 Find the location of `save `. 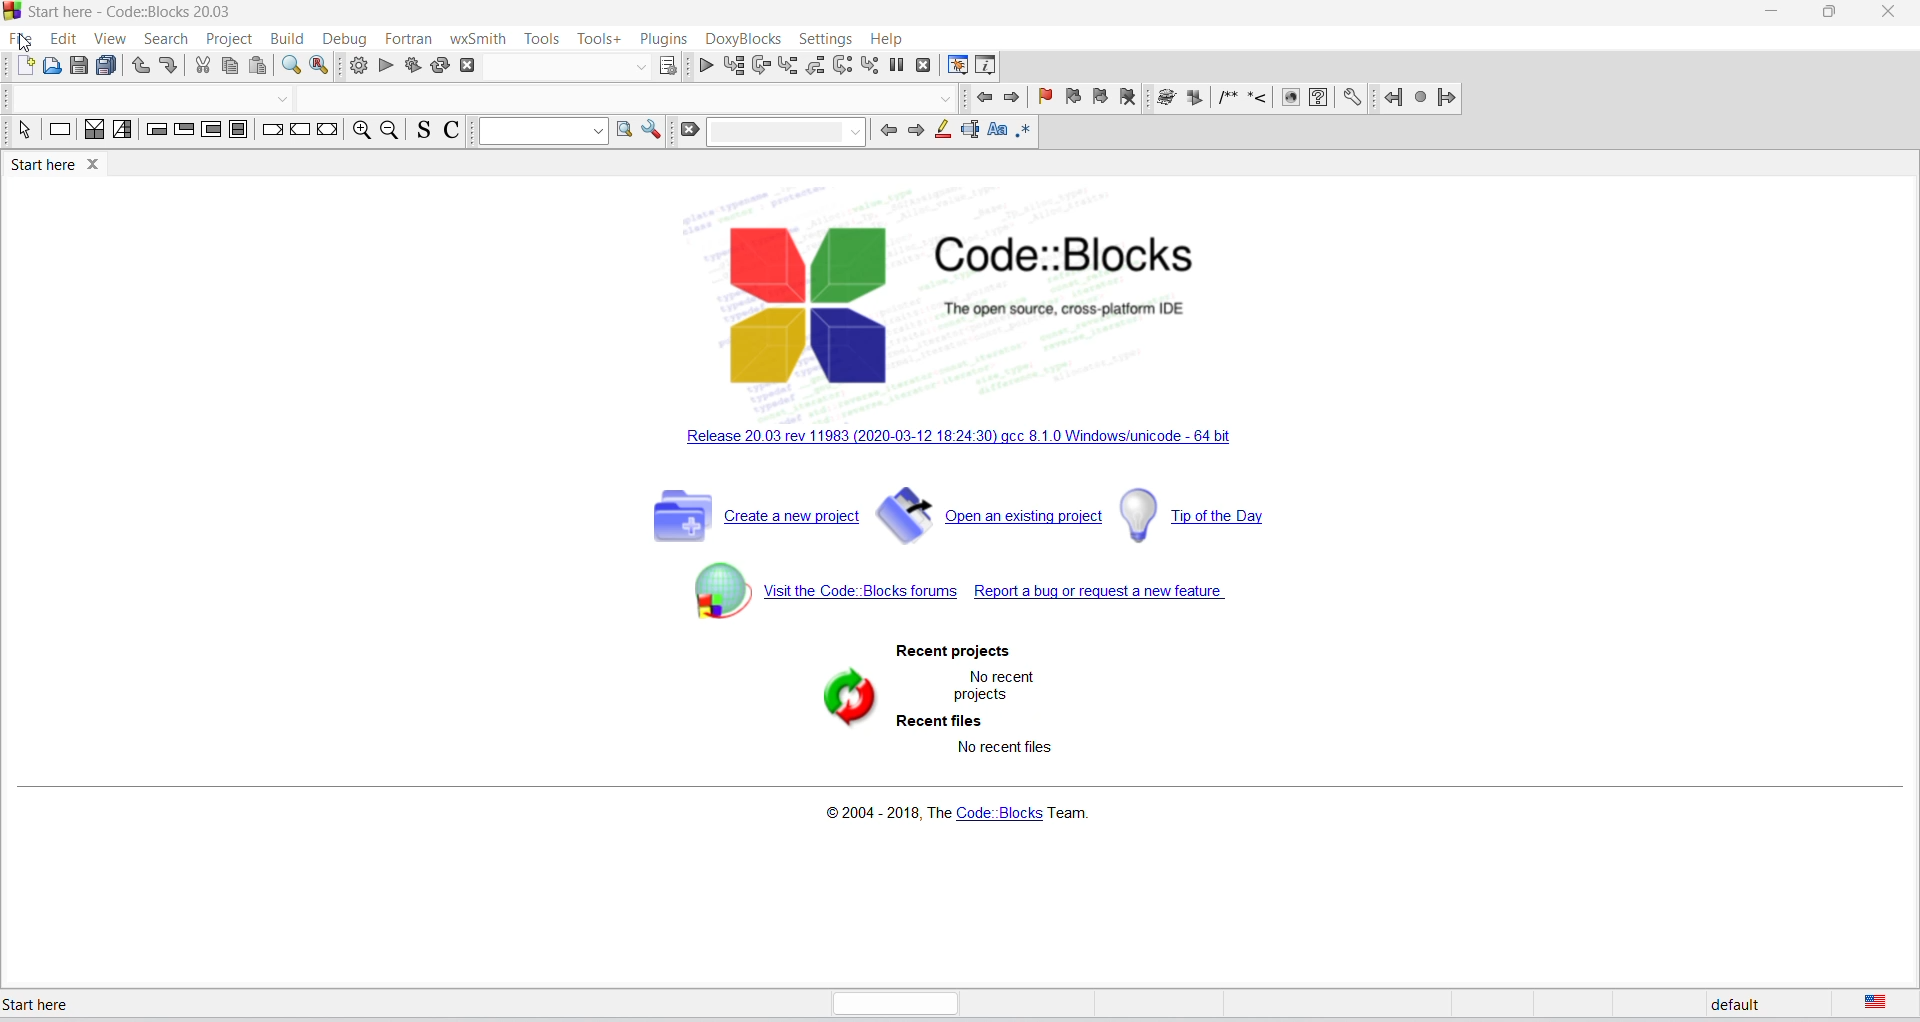

save  is located at coordinates (77, 66).